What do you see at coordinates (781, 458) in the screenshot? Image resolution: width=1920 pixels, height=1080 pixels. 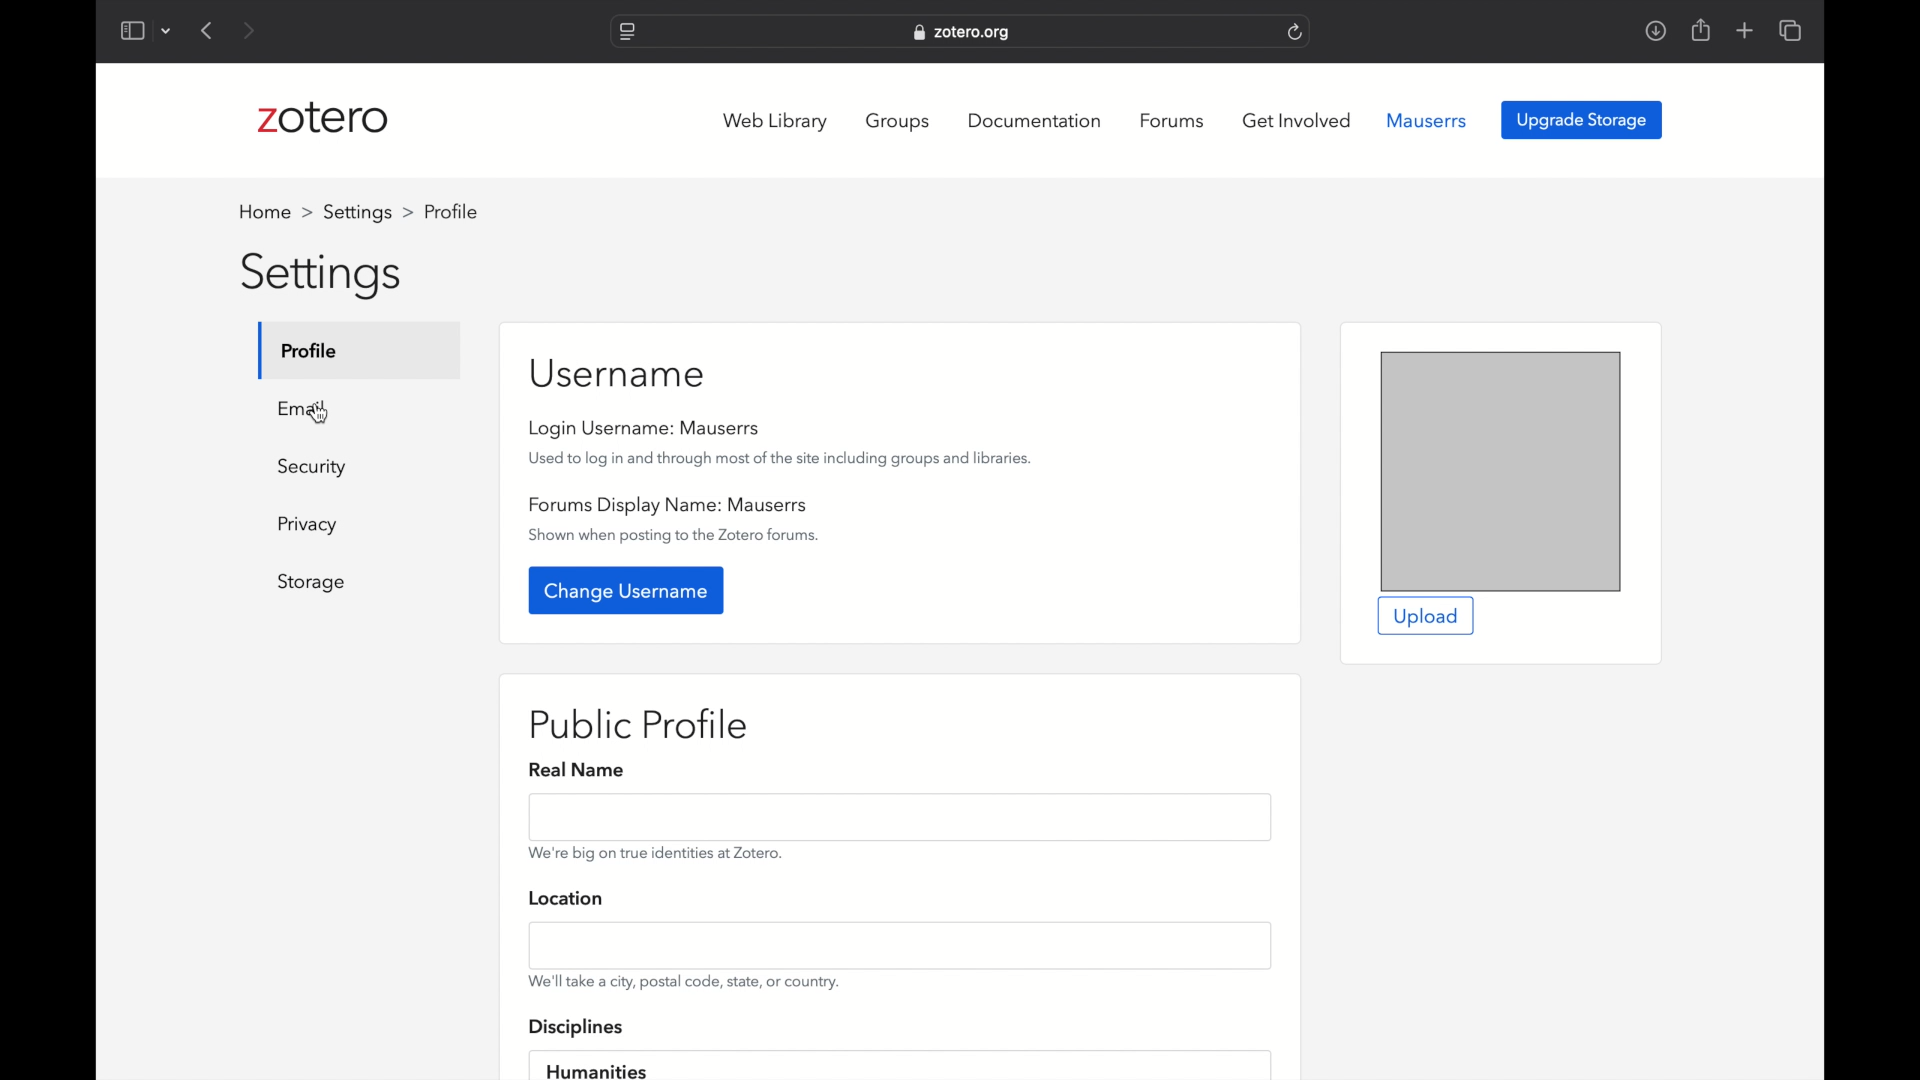 I see `used to log in and through most of the sites including groups and libraries` at bounding box center [781, 458].